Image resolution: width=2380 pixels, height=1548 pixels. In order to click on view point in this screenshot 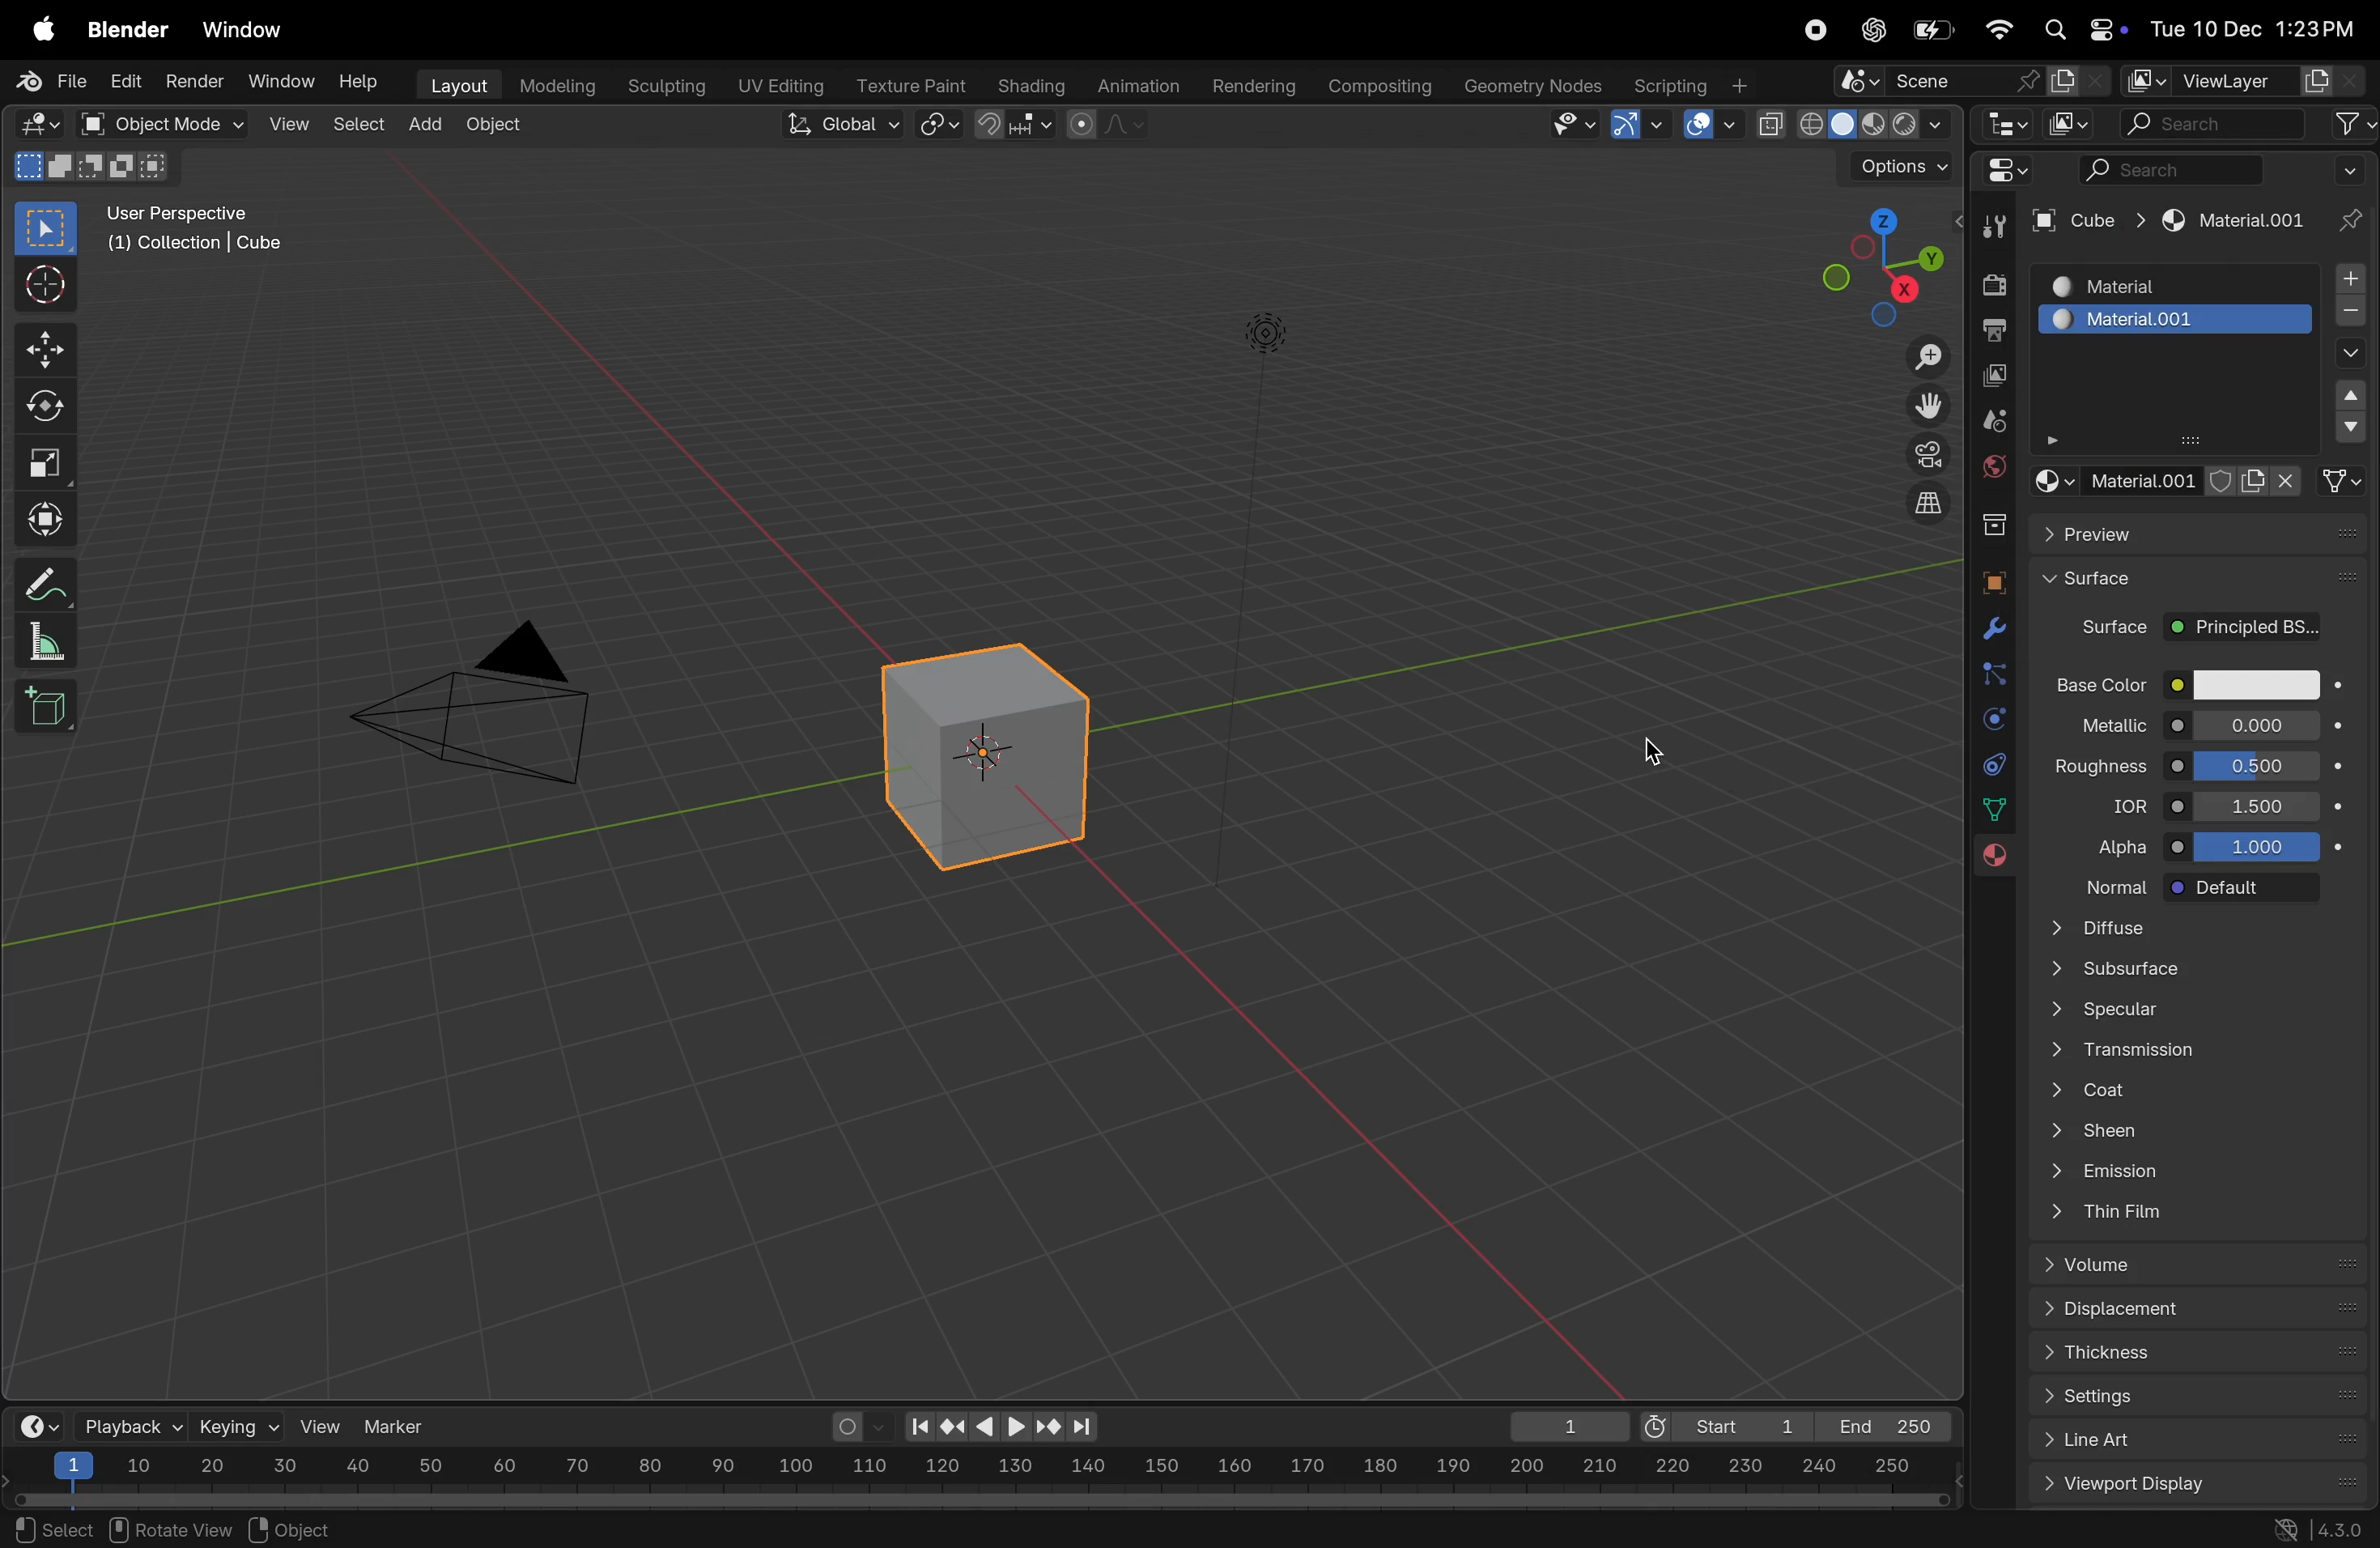, I will do `click(1870, 265)`.